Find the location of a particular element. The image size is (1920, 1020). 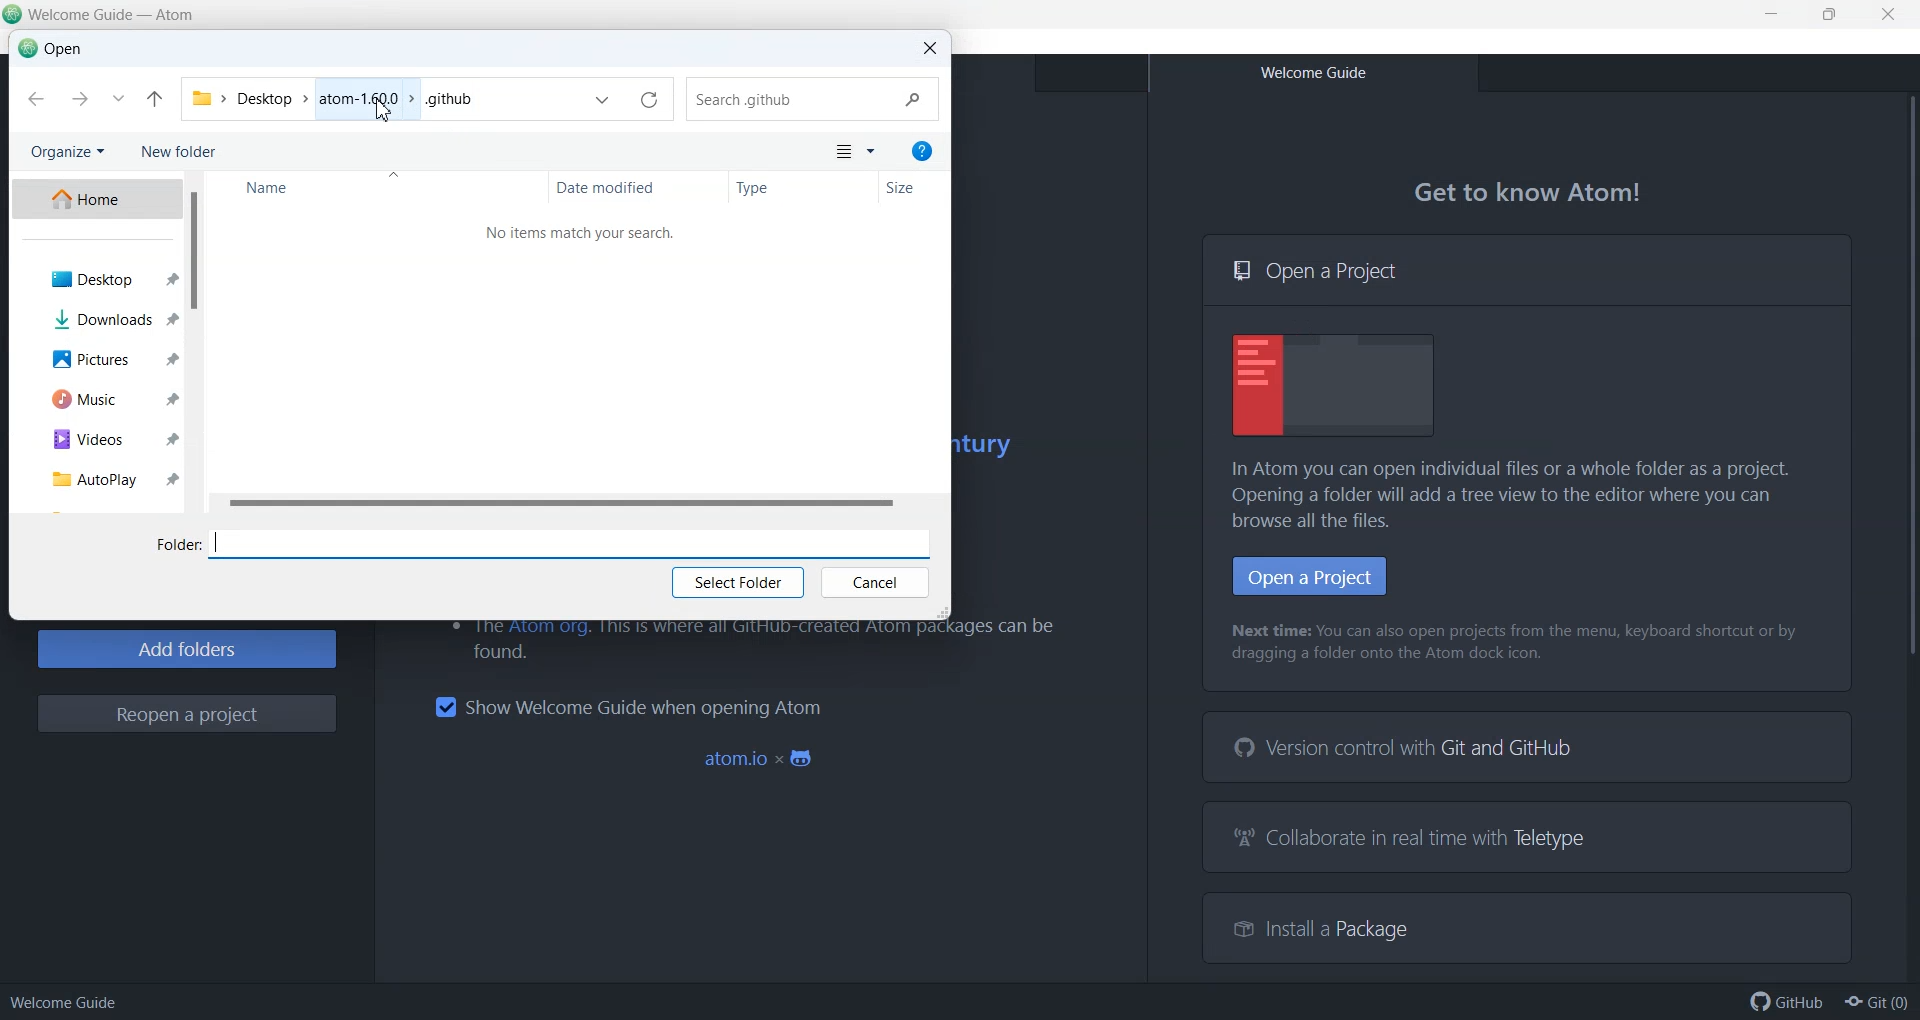

The Atom org. This is where all GitHub-created Atom packages can be found. is located at coordinates (745, 641).